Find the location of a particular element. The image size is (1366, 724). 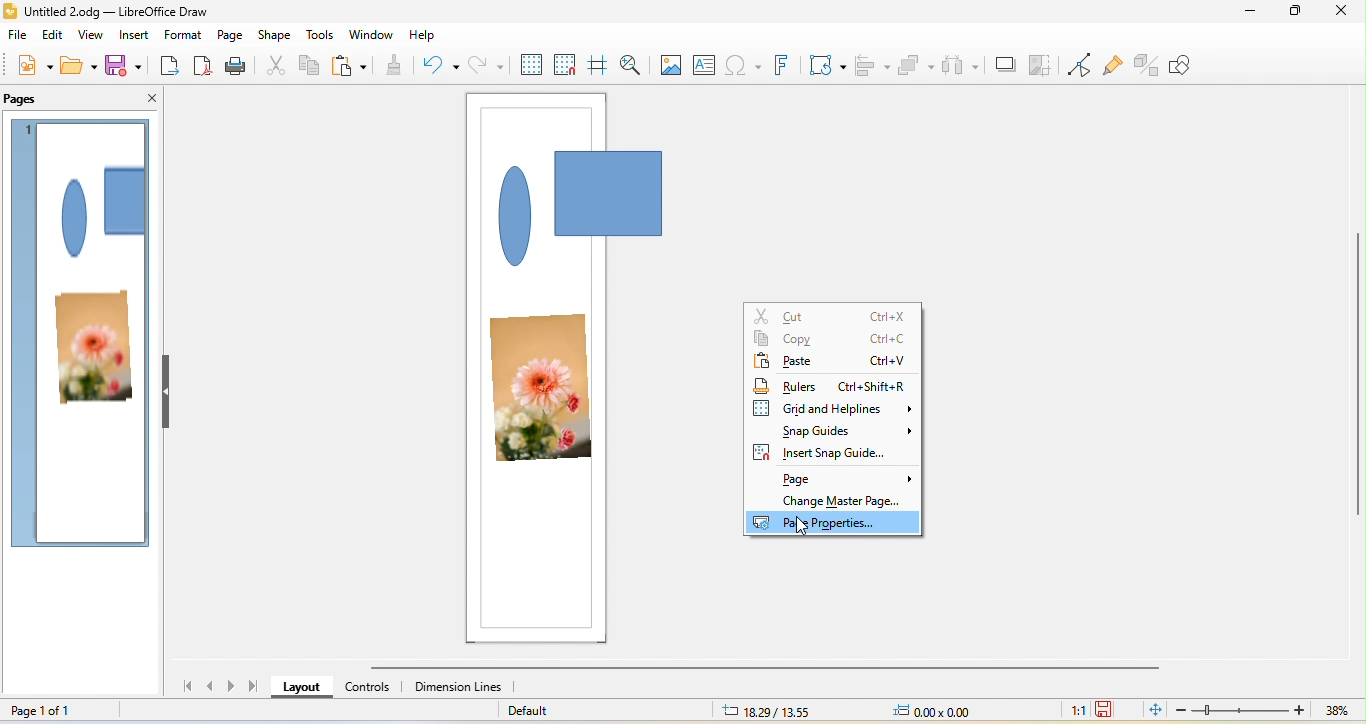

insert snap guide is located at coordinates (823, 452).